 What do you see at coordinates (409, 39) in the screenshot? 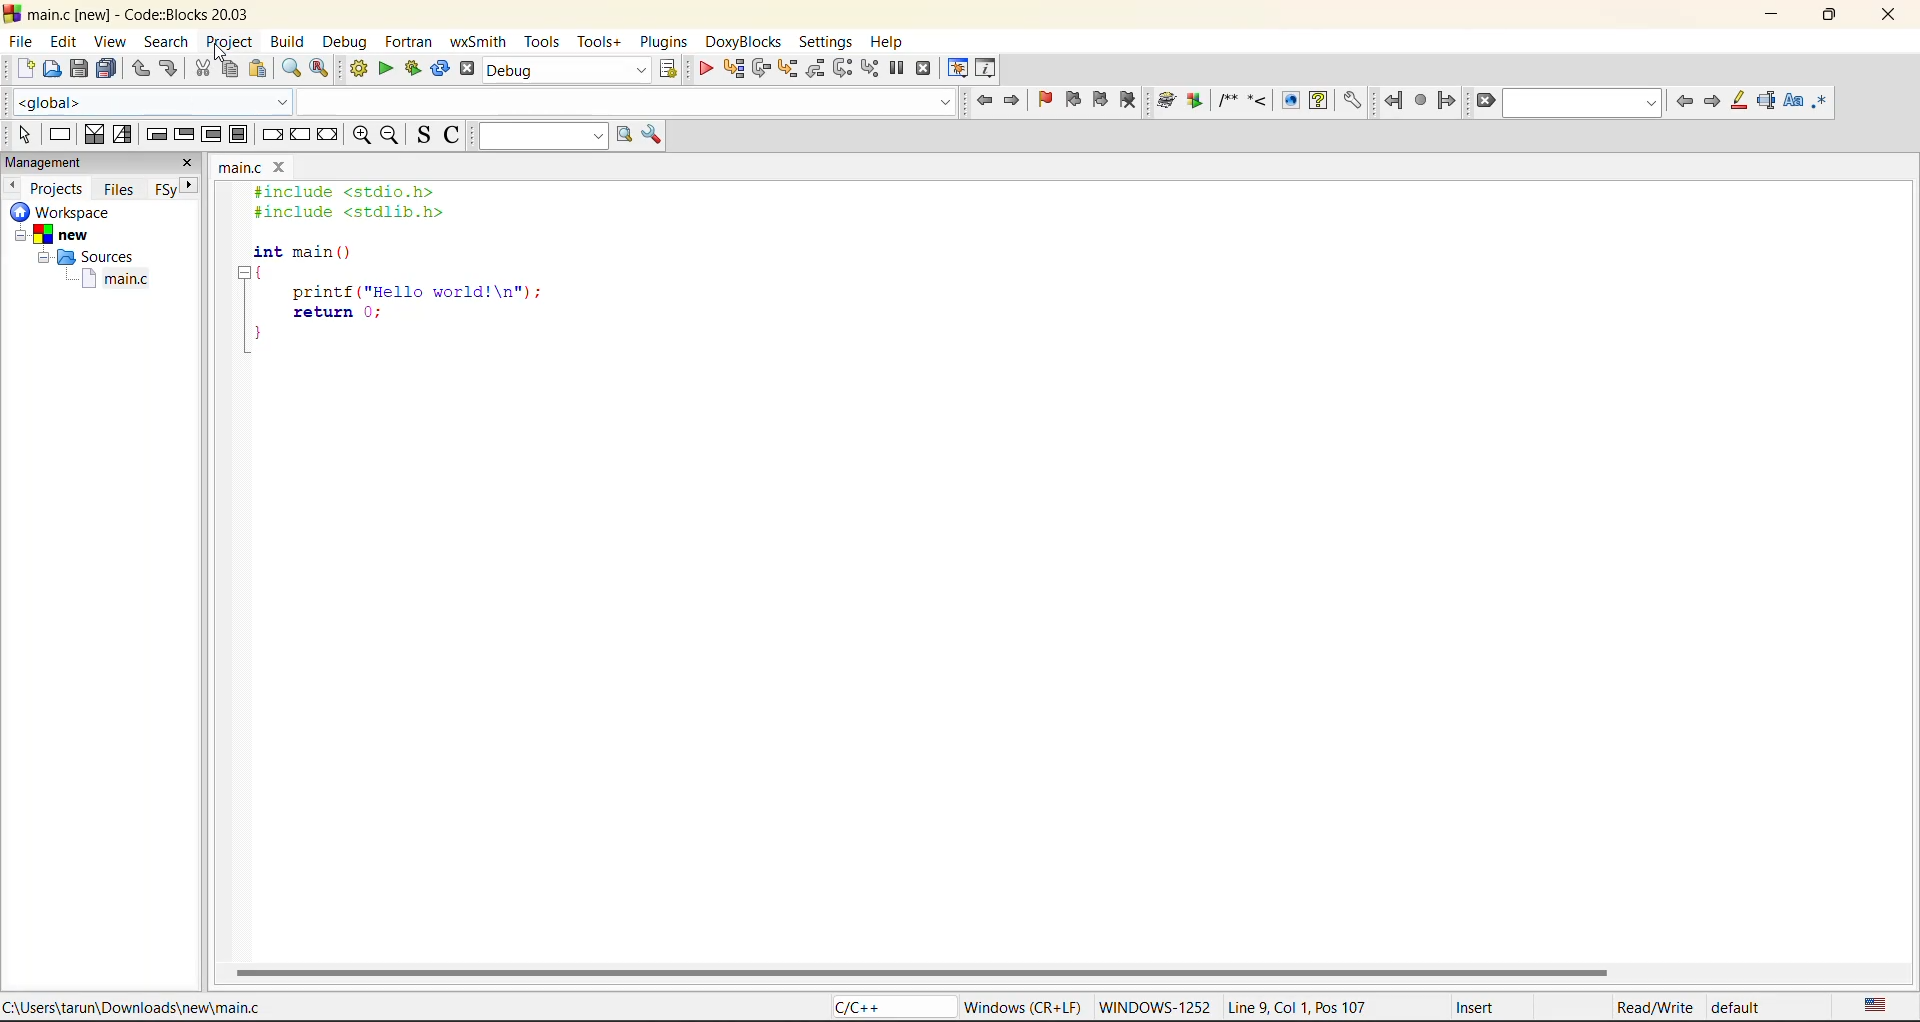
I see `fortran` at bounding box center [409, 39].